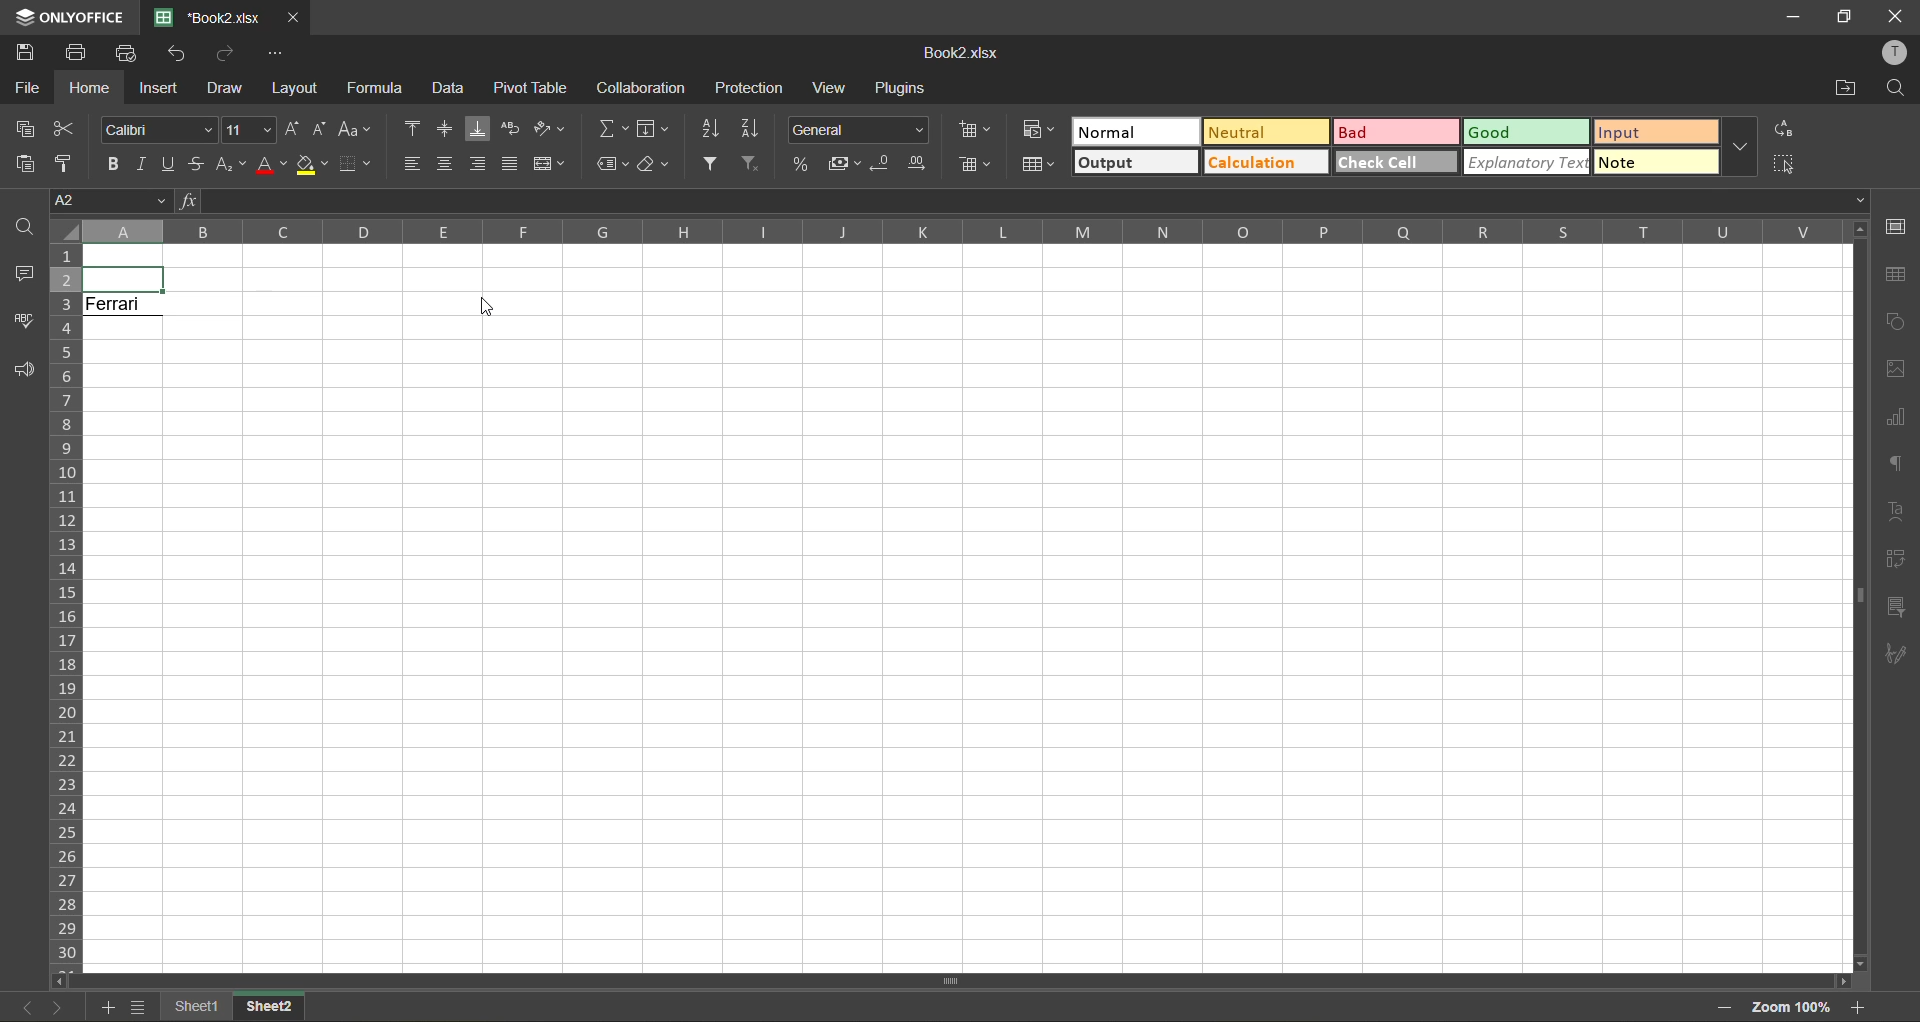 This screenshot has width=1920, height=1022. Describe the element at coordinates (751, 90) in the screenshot. I see `protection` at that location.